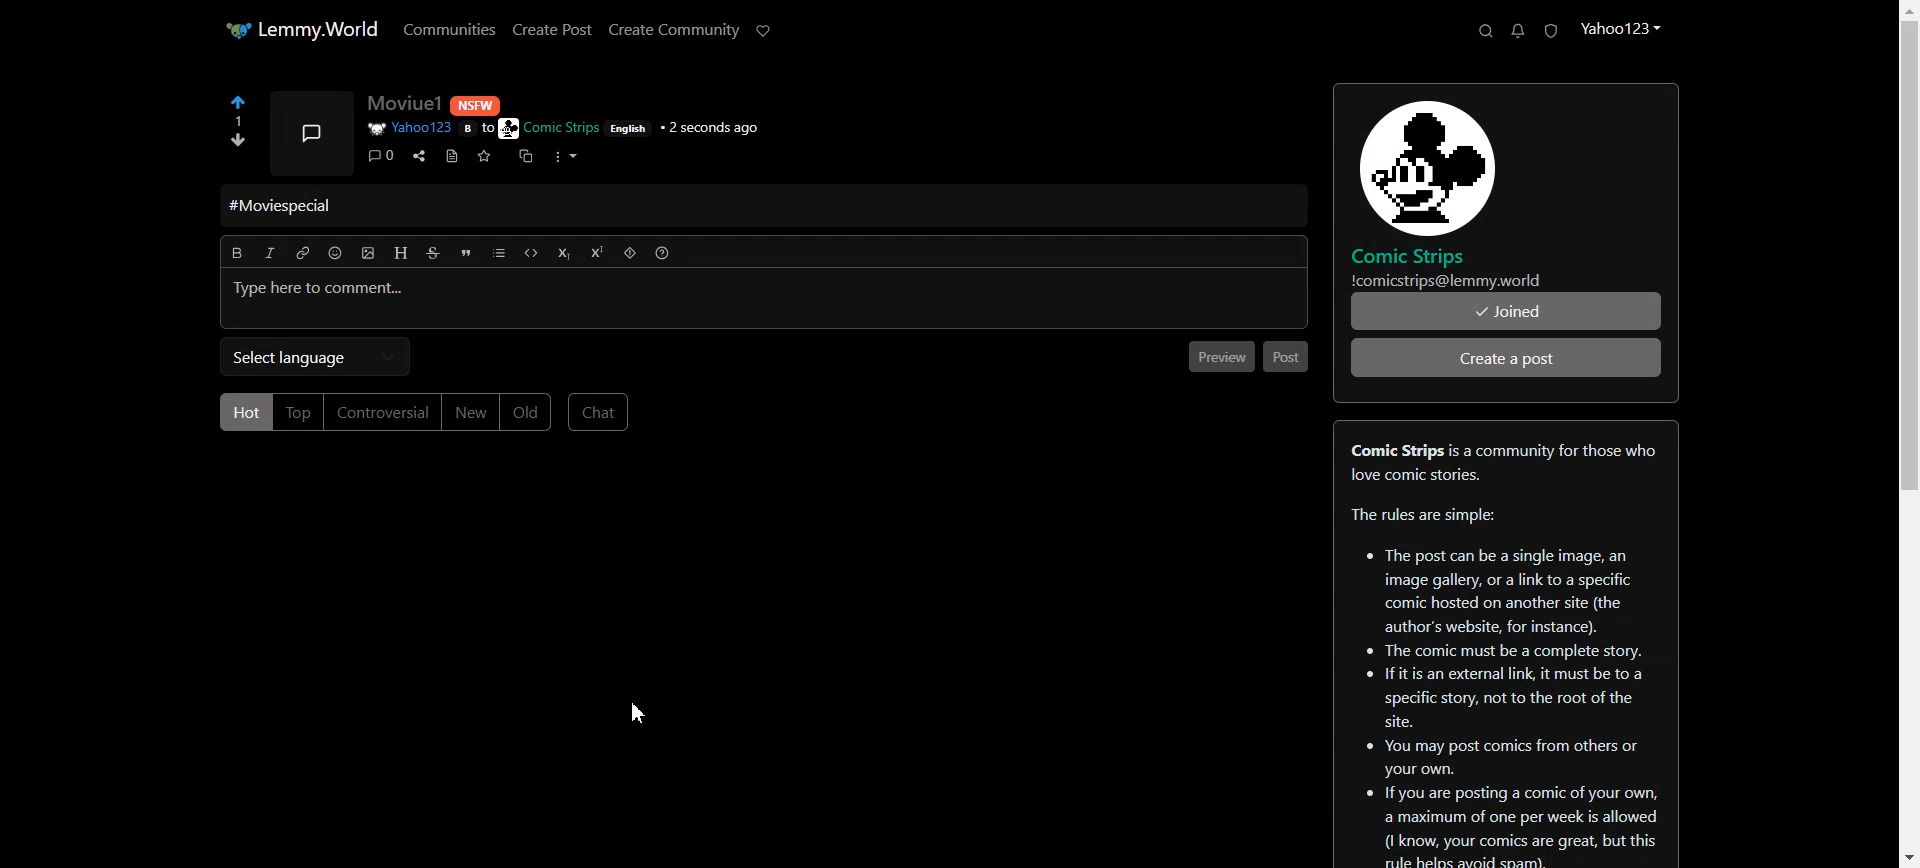 Image resolution: width=1920 pixels, height=868 pixels. I want to click on Profile Pic, so click(314, 132).